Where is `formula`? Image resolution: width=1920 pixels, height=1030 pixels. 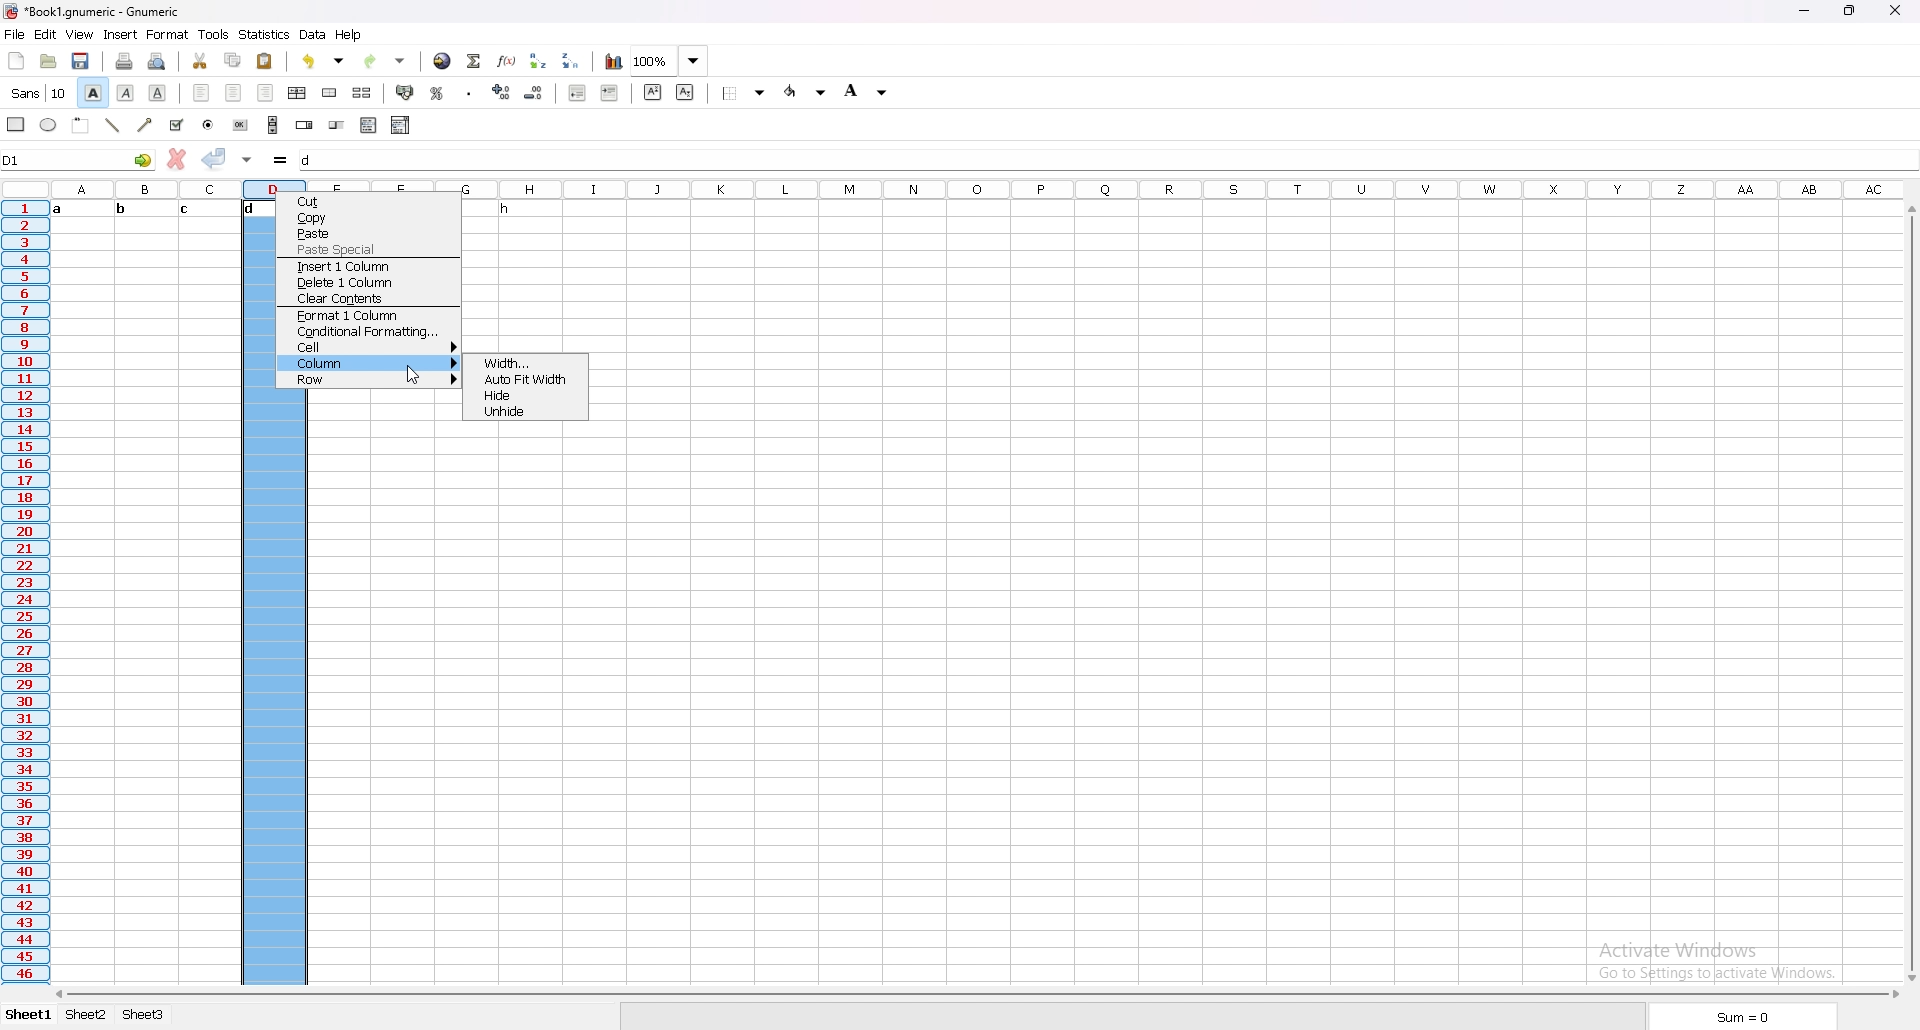 formula is located at coordinates (282, 160).